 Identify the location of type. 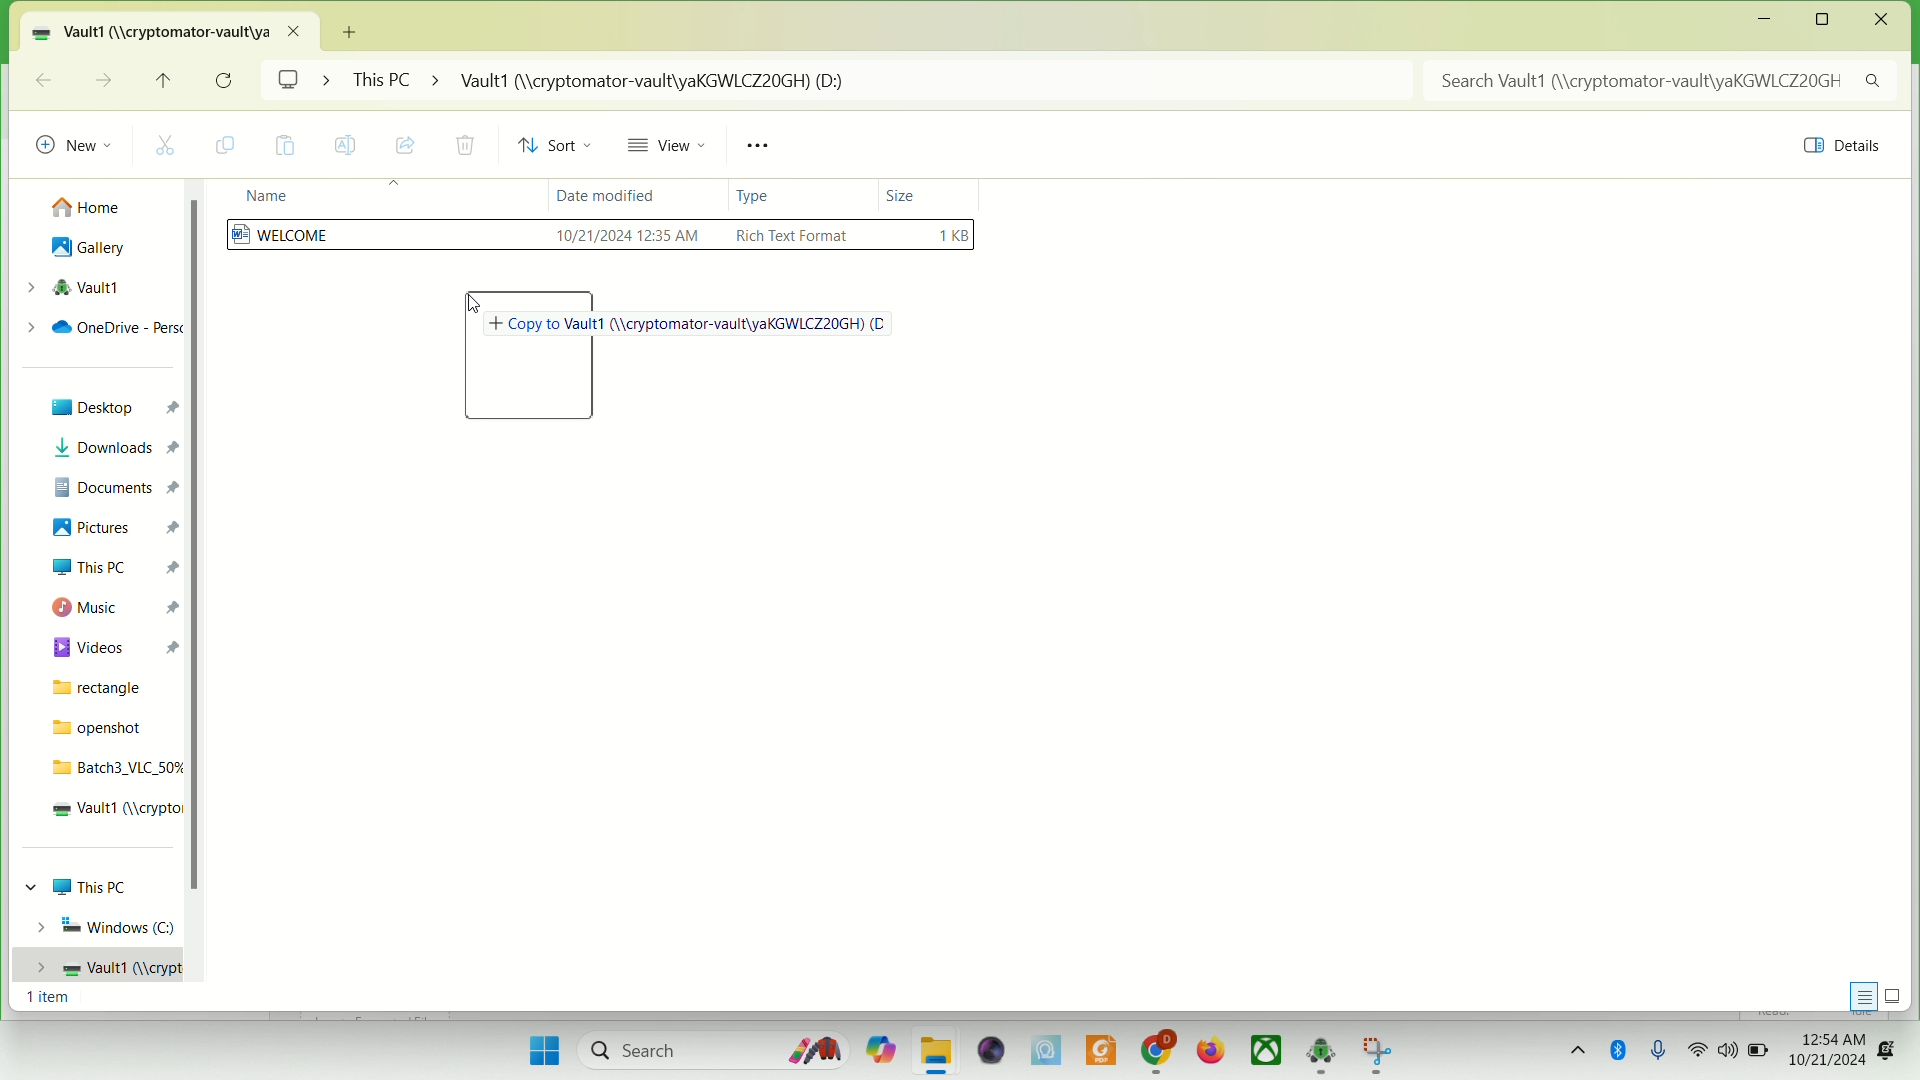
(749, 191).